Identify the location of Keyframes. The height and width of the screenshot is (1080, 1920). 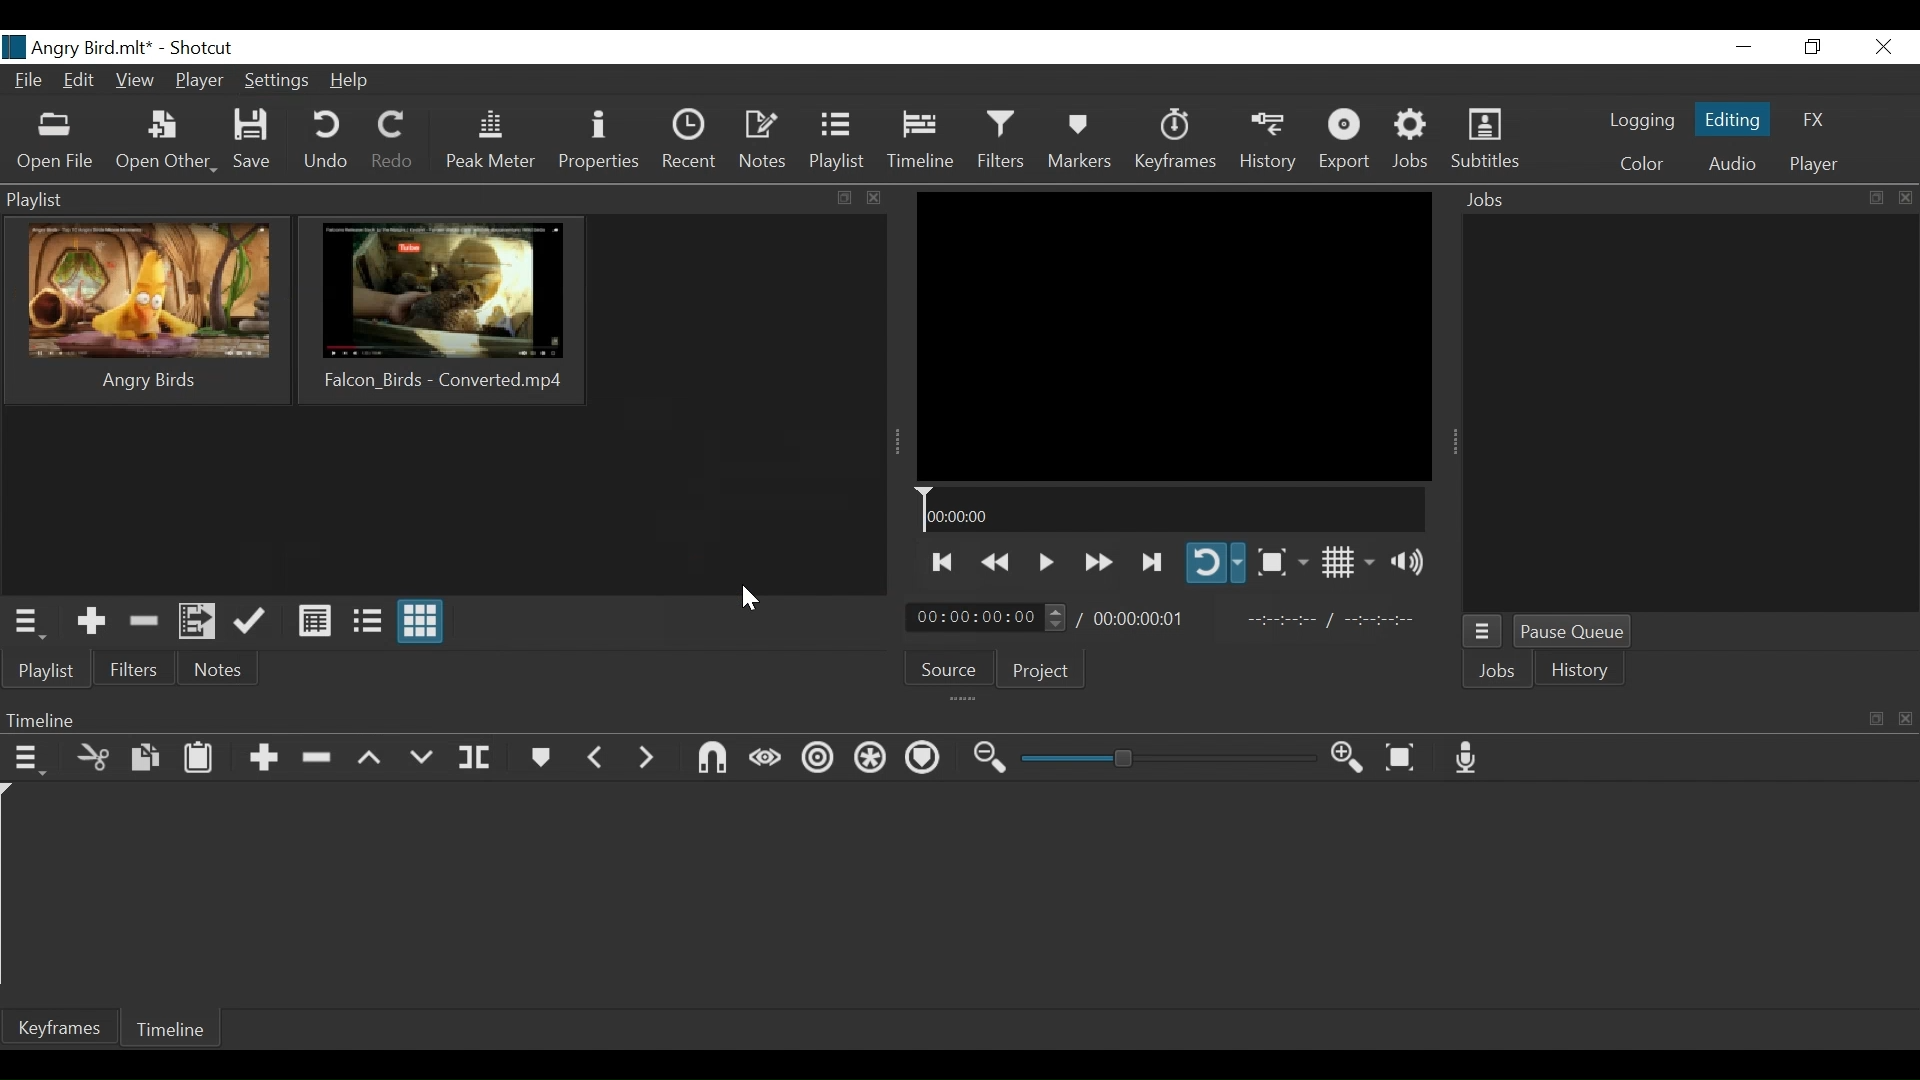
(60, 1026).